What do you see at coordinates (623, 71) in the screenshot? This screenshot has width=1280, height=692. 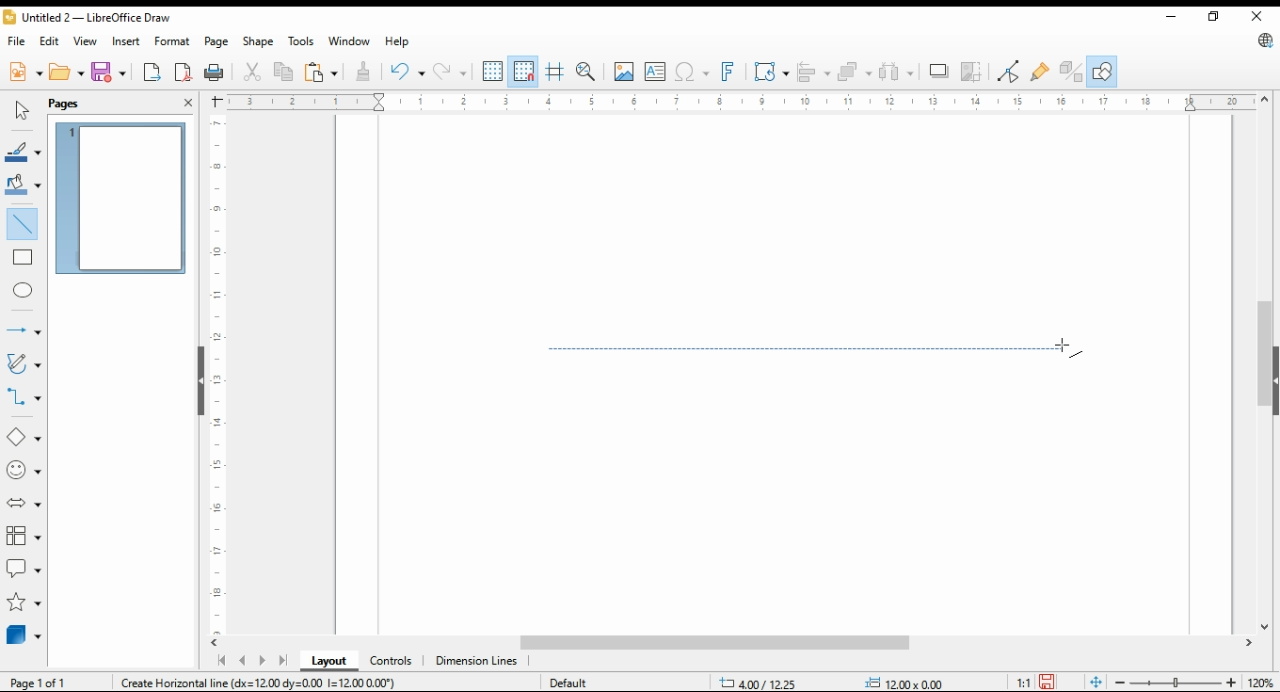 I see `insert image` at bounding box center [623, 71].